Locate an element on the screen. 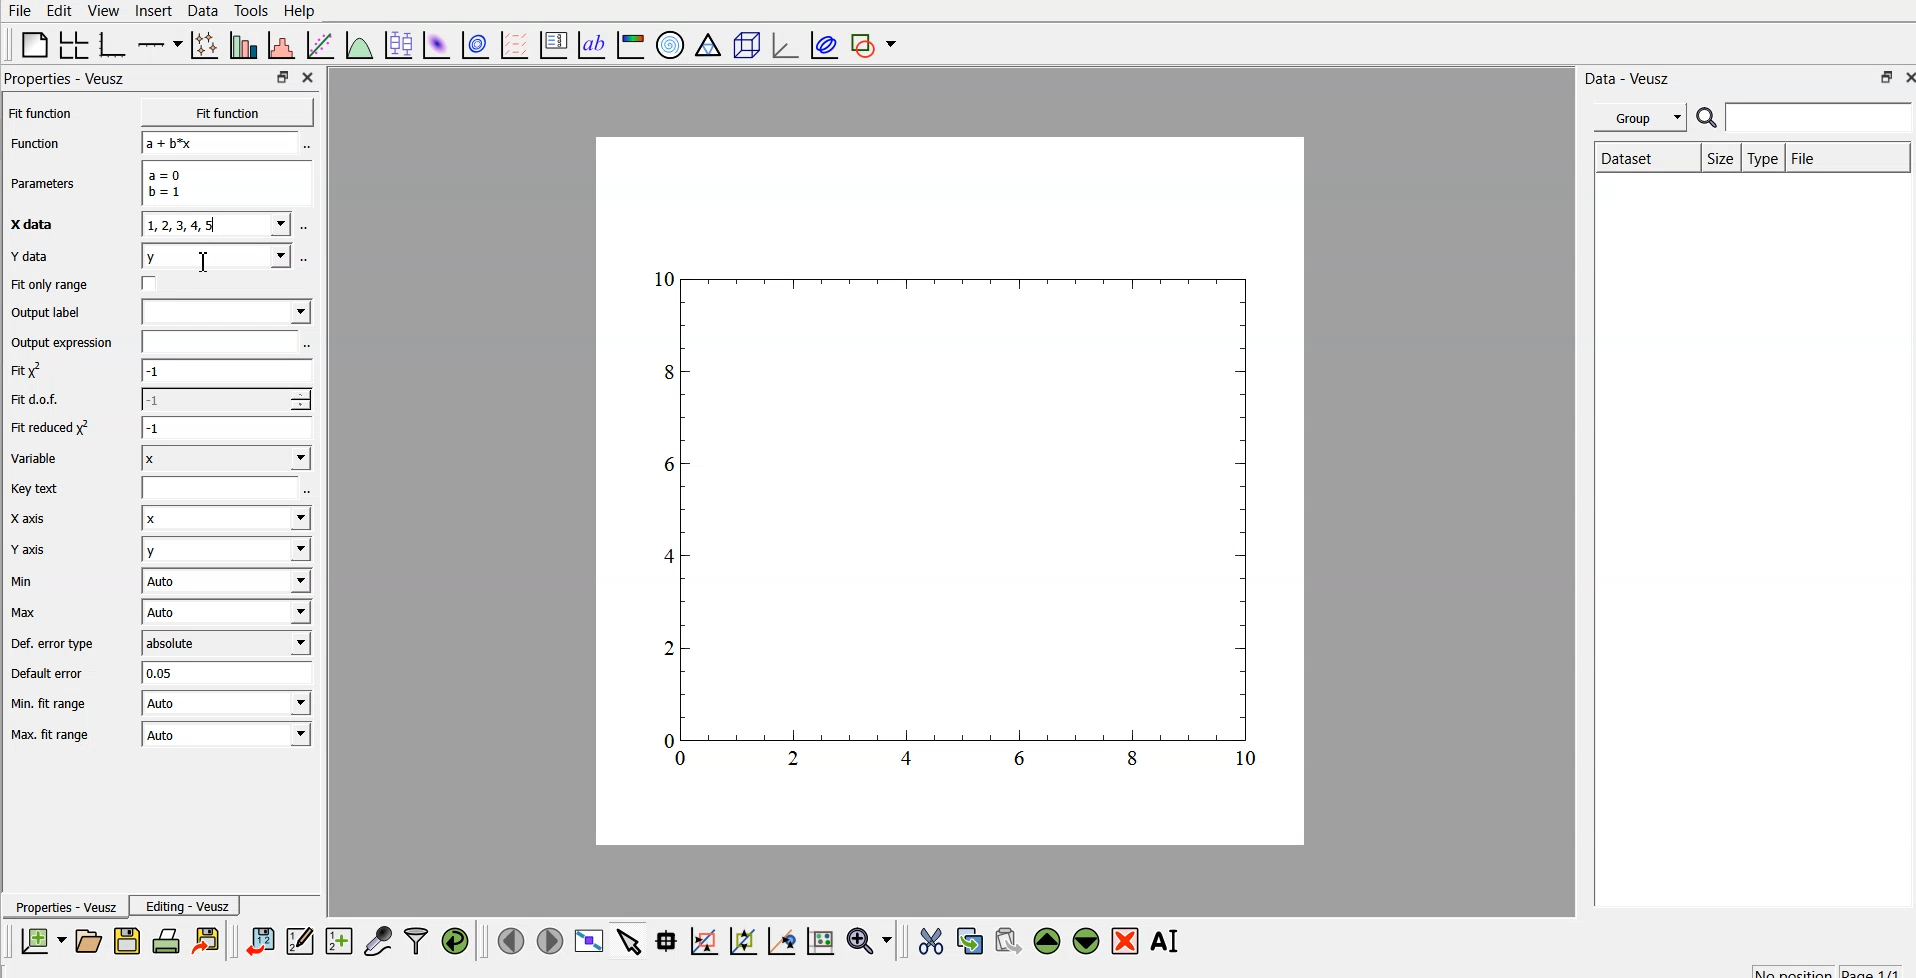 This screenshot has height=978, width=1916. y is located at coordinates (219, 256).